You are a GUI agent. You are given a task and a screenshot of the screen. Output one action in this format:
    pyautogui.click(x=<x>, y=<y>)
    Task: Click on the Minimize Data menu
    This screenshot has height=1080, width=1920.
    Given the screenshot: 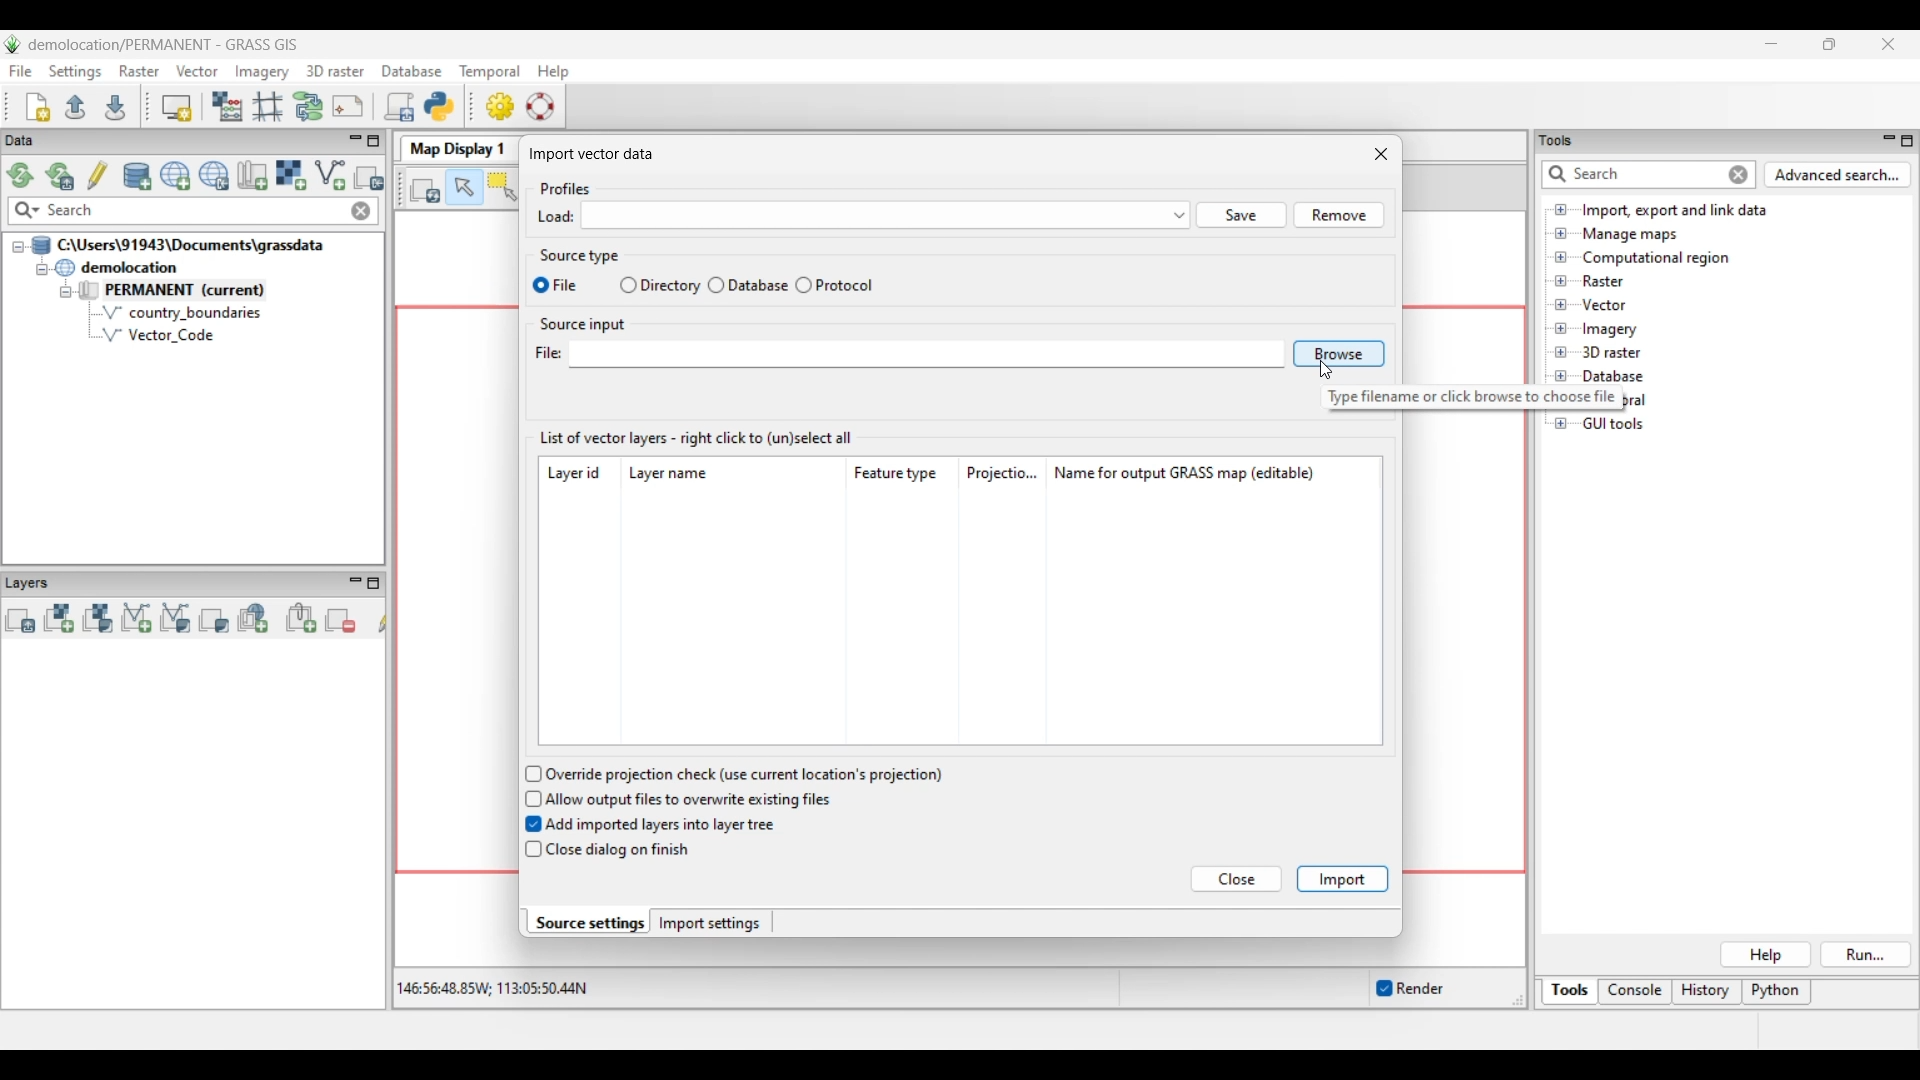 What is the action you would take?
    pyautogui.click(x=355, y=142)
    